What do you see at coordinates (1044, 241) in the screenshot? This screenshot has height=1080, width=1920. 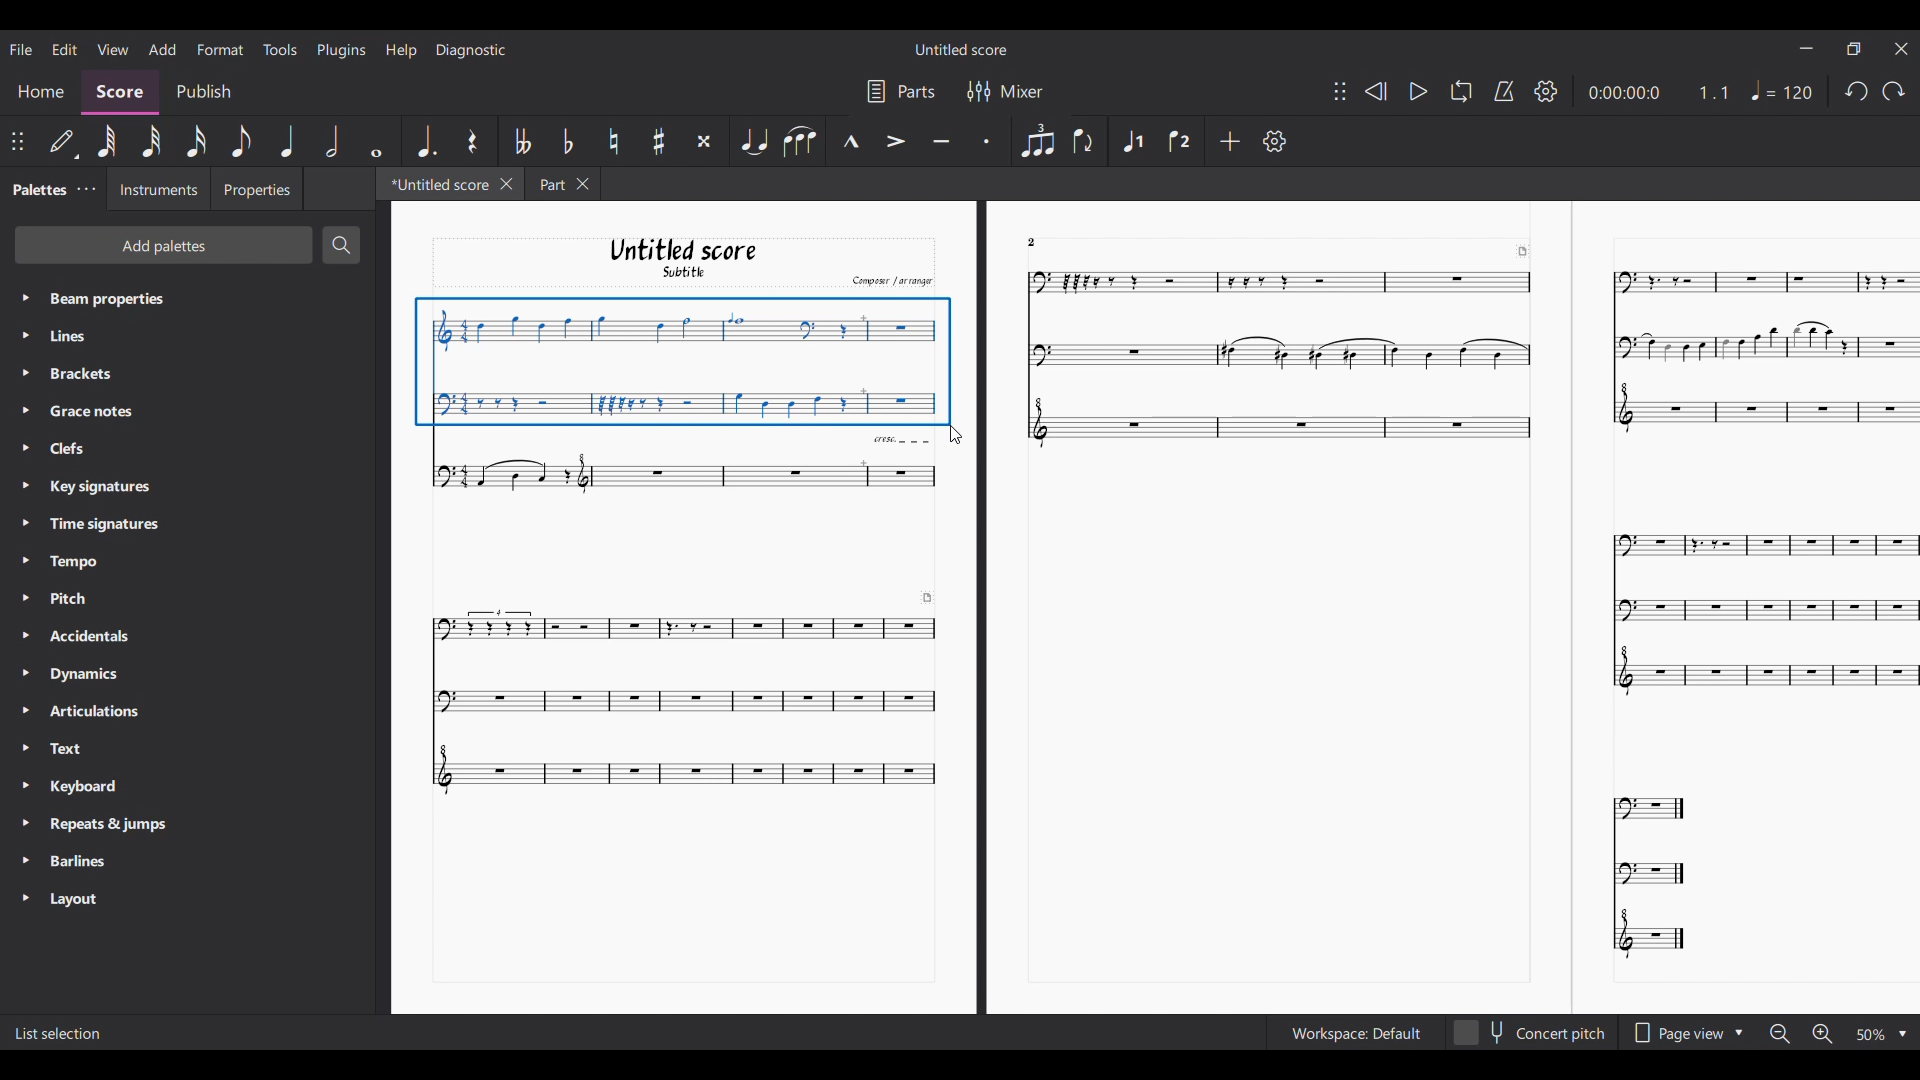 I see `2` at bounding box center [1044, 241].